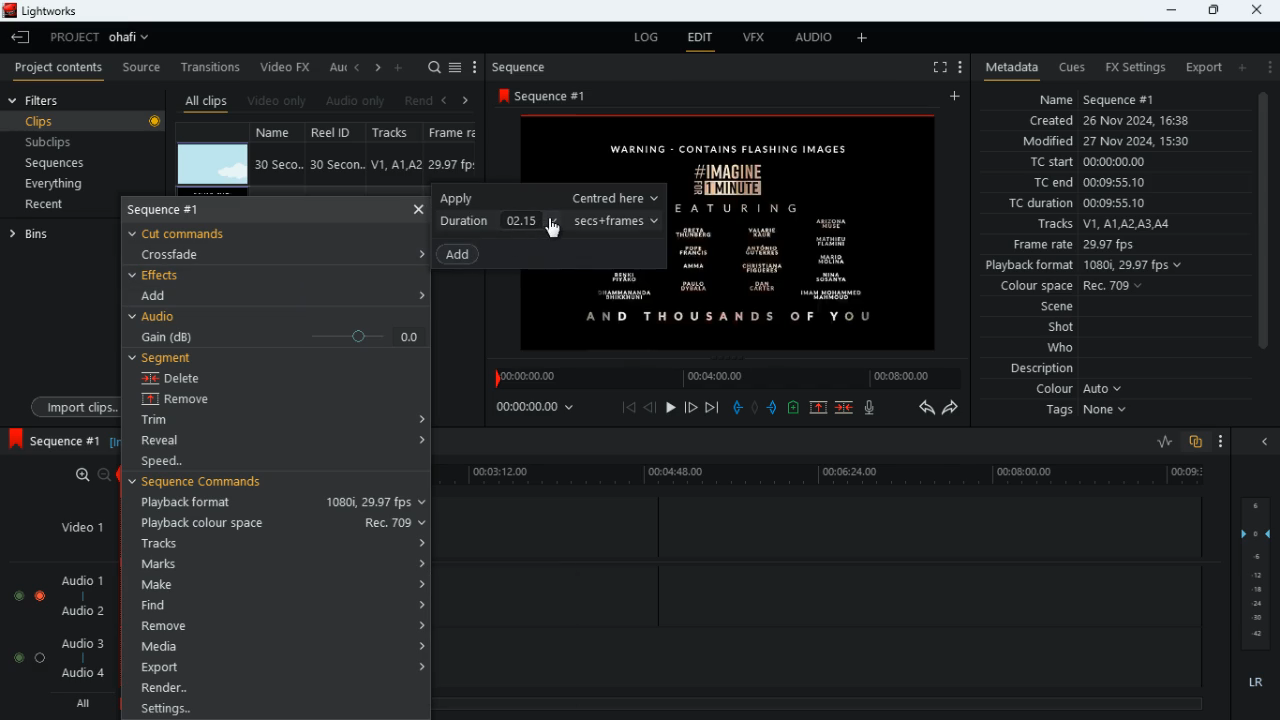  What do you see at coordinates (1262, 231) in the screenshot?
I see `scroll` at bounding box center [1262, 231].